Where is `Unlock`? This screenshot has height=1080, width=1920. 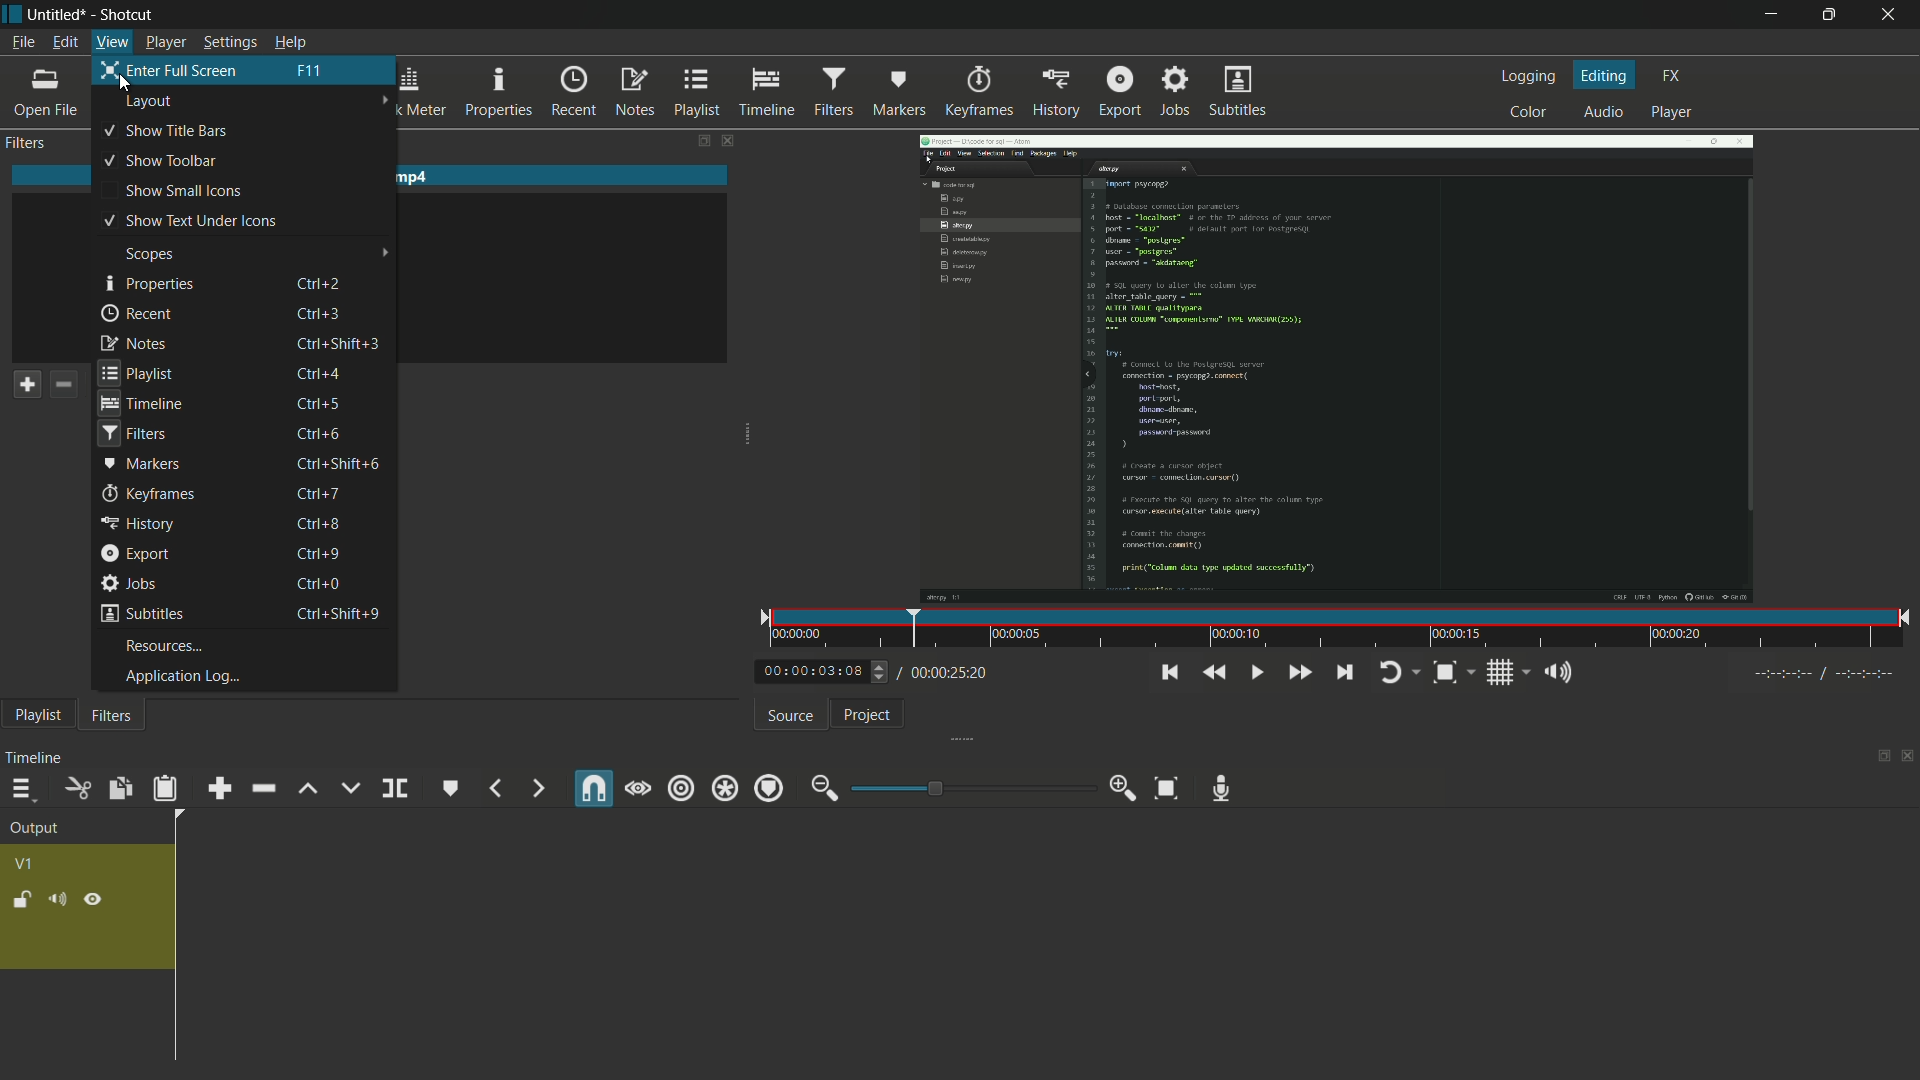
Unlock is located at coordinates (21, 902).